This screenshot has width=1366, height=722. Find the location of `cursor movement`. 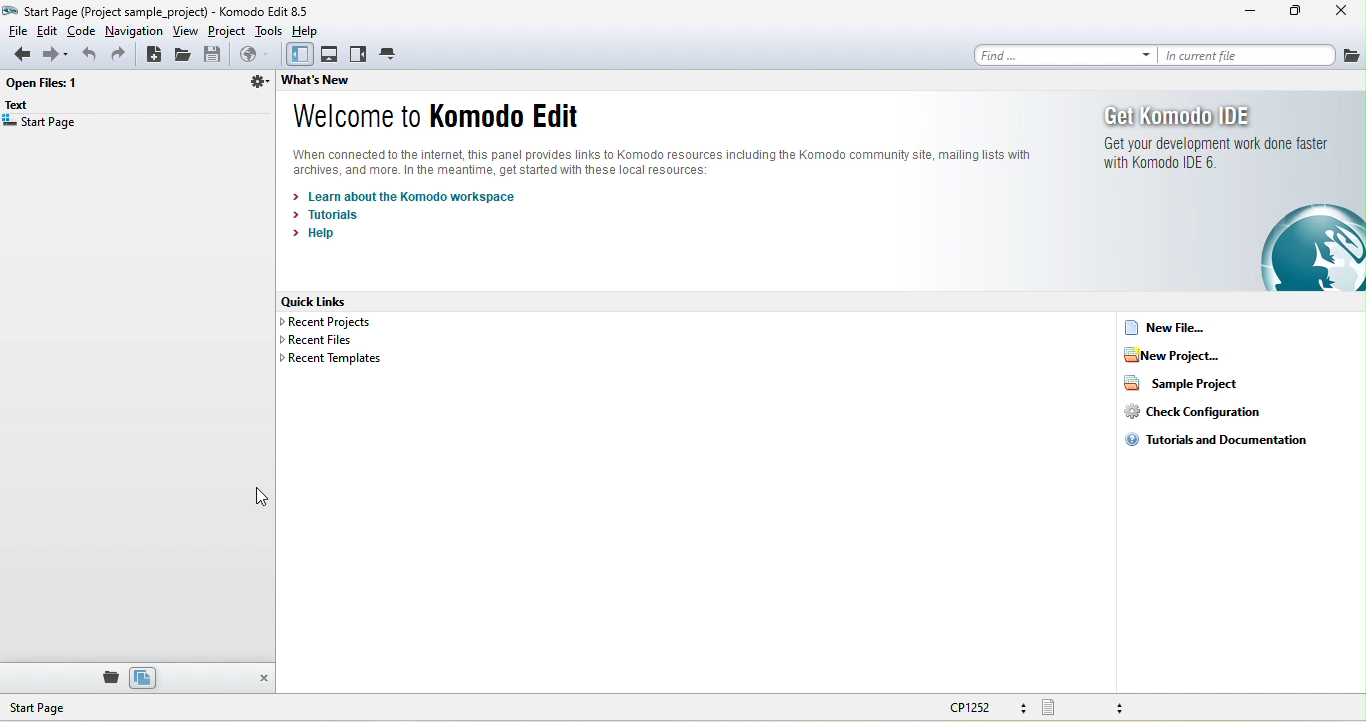

cursor movement is located at coordinates (259, 499).